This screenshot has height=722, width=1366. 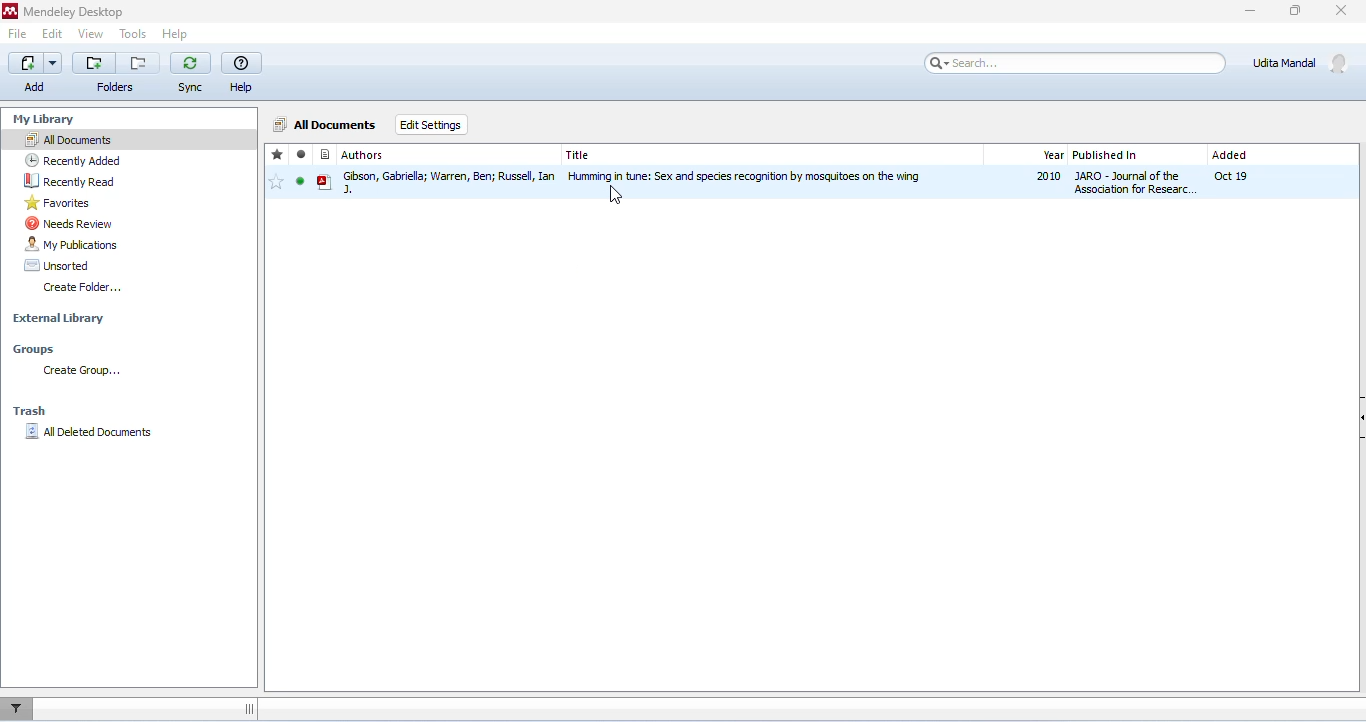 What do you see at coordinates (73, 183) in the screenshot?
I see `recently read` at bounding box center [73, 183].